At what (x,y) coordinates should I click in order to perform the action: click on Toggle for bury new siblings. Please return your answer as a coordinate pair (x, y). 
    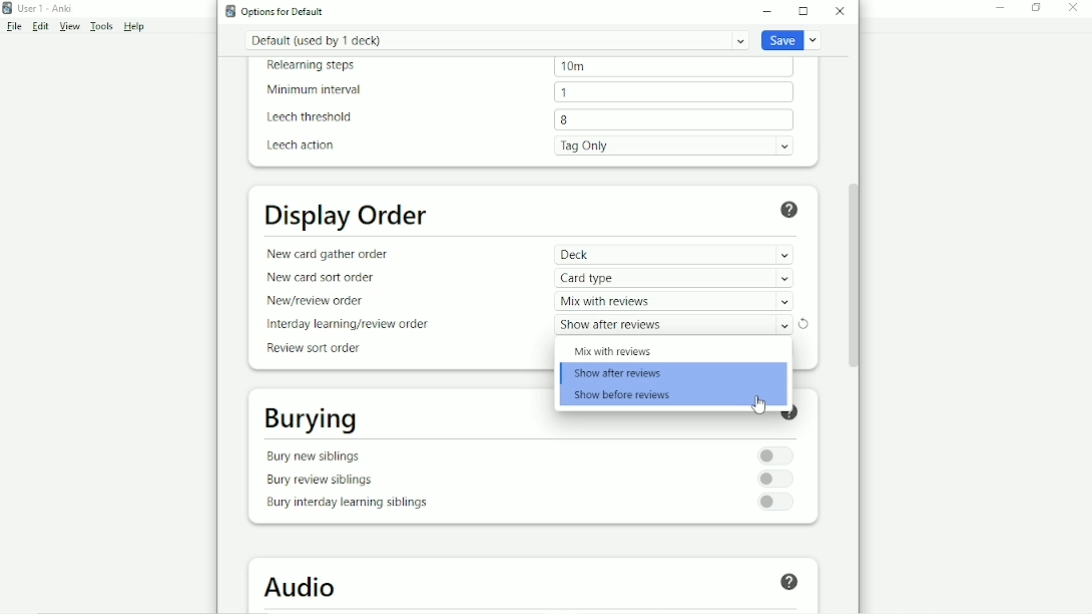
    Looking at the image, I should click on (776, 456).